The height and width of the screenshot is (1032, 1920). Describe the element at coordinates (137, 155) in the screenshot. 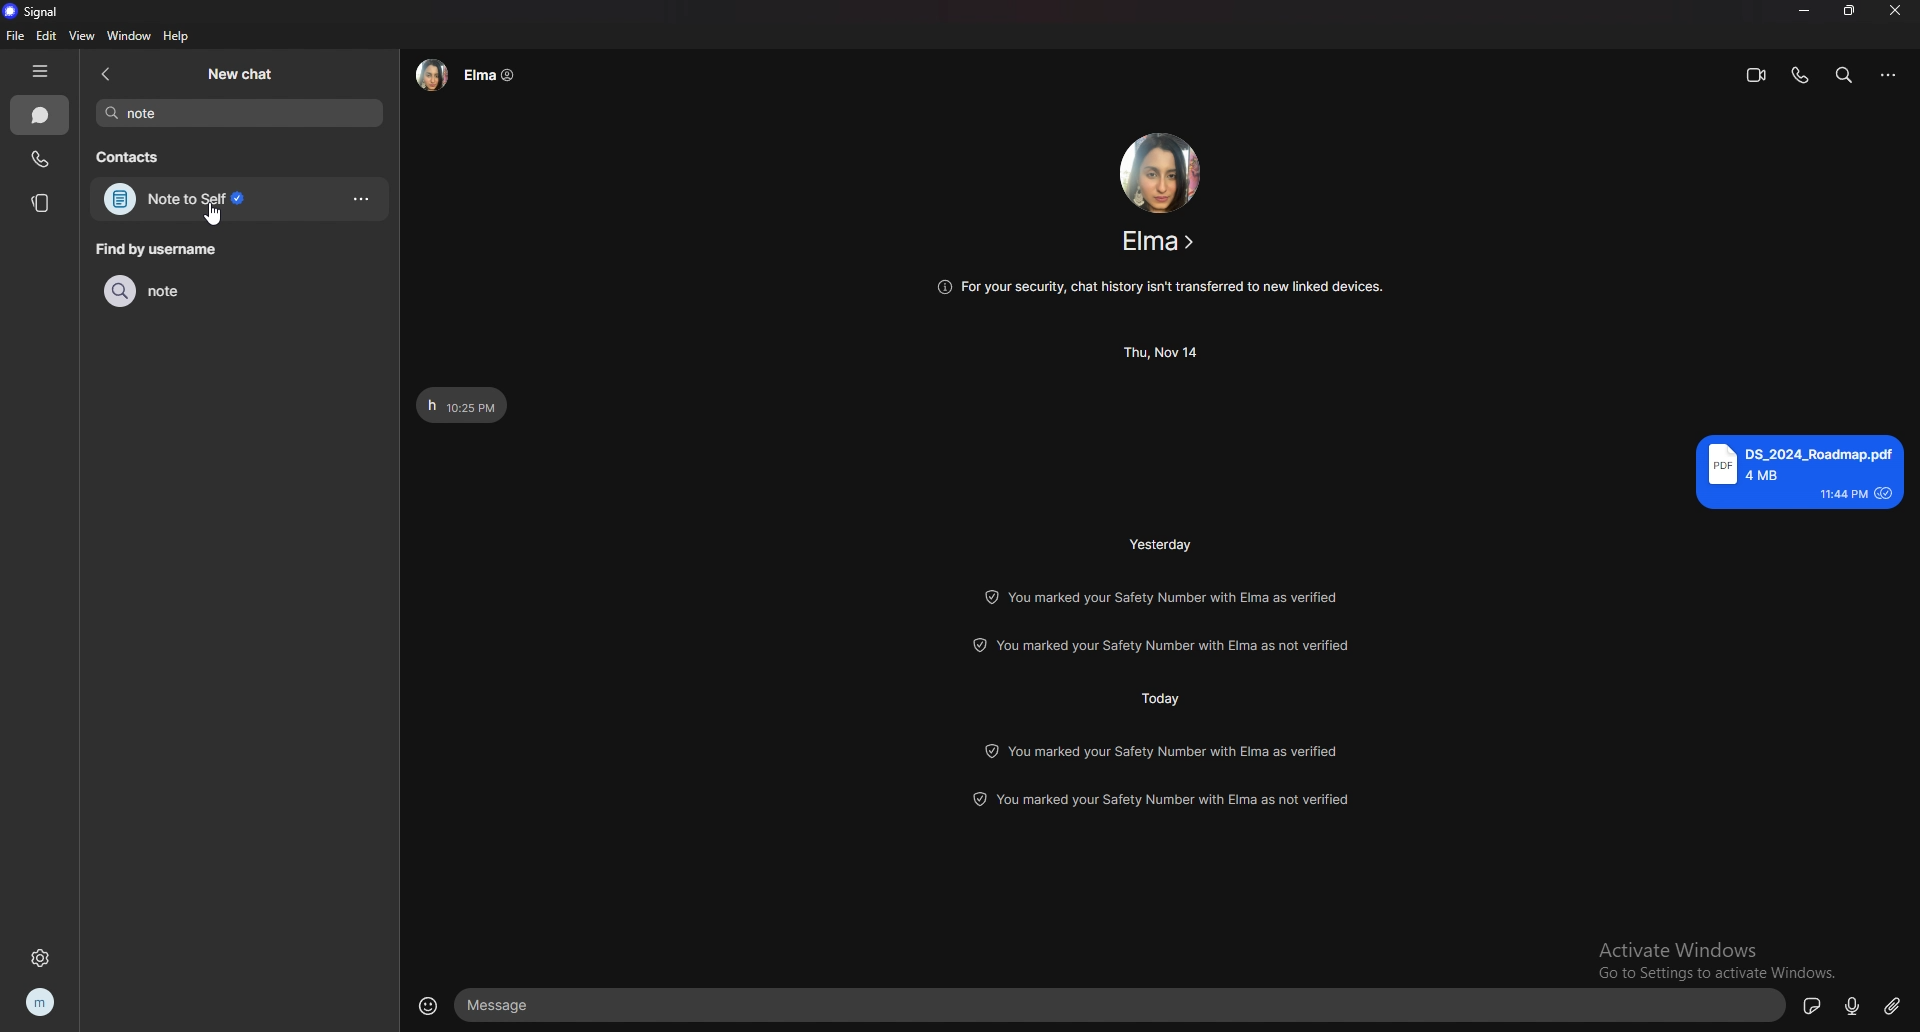

I see `contacts` at that location.